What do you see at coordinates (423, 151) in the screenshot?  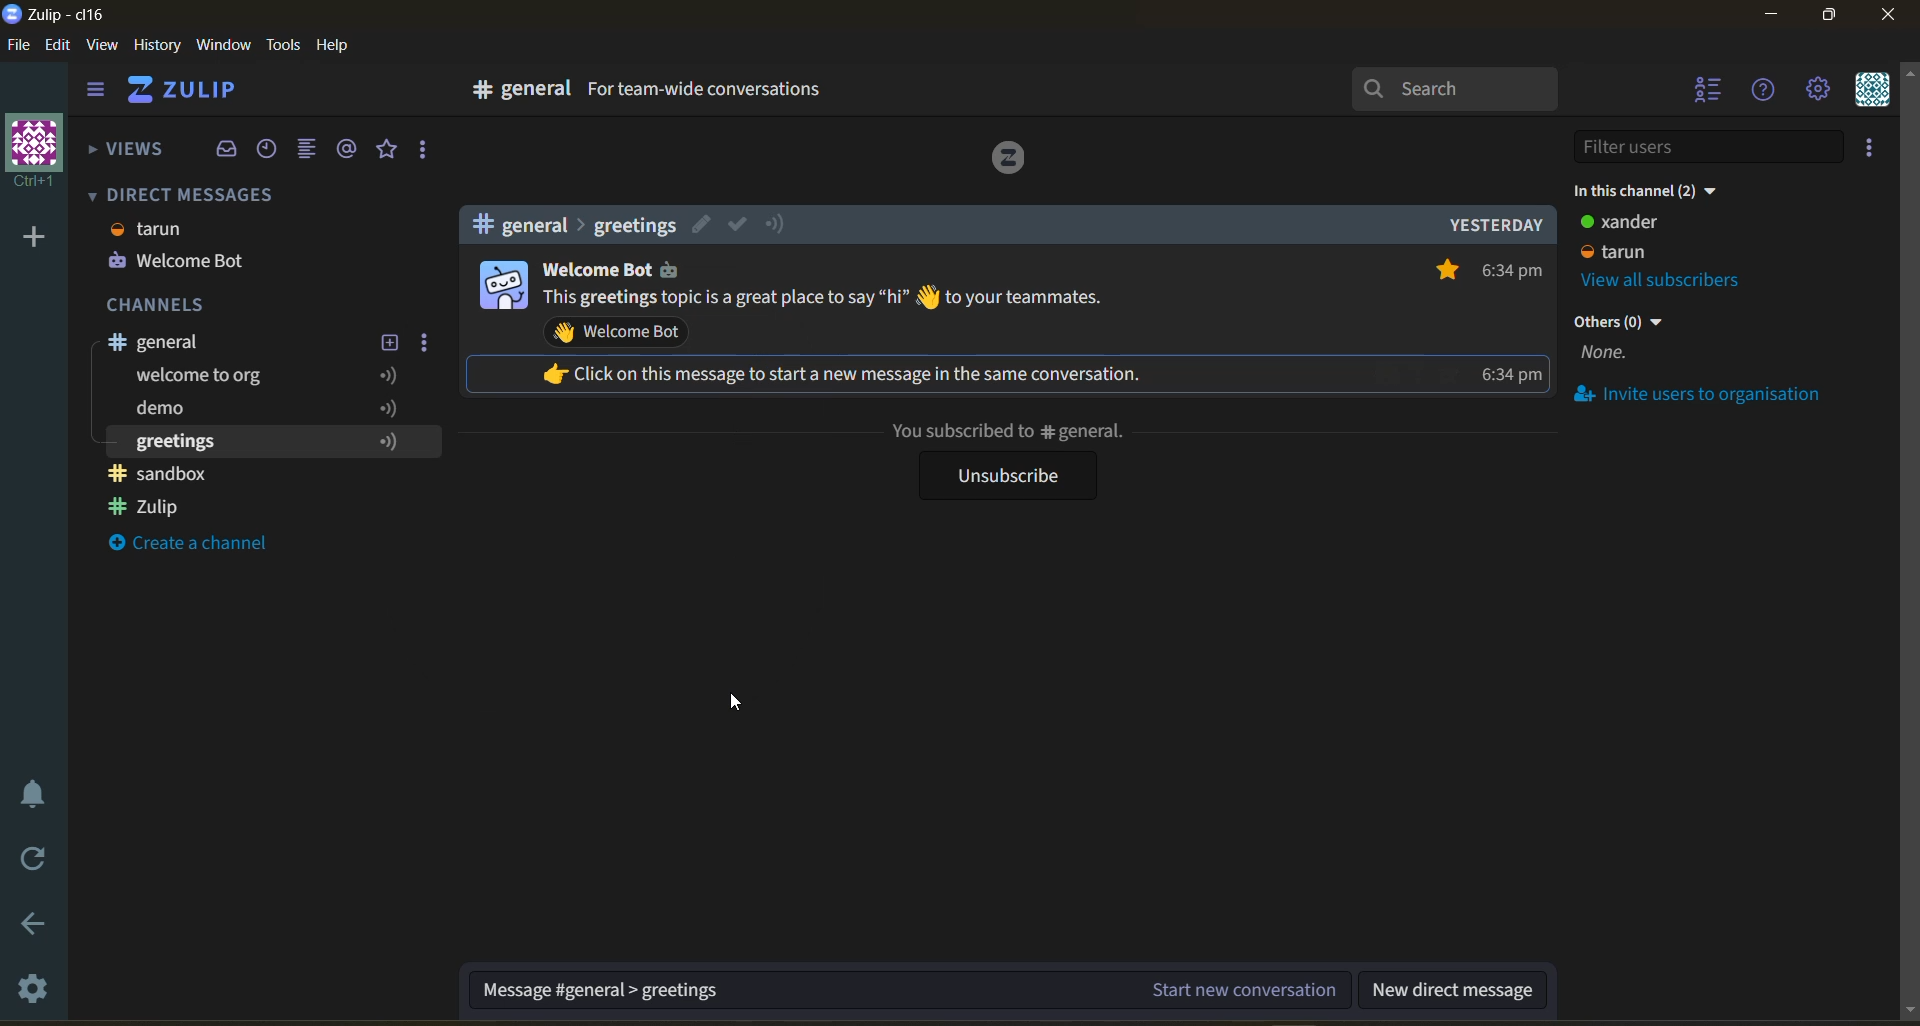 I see `reactions and drafts` at bounding box center [423, 151].